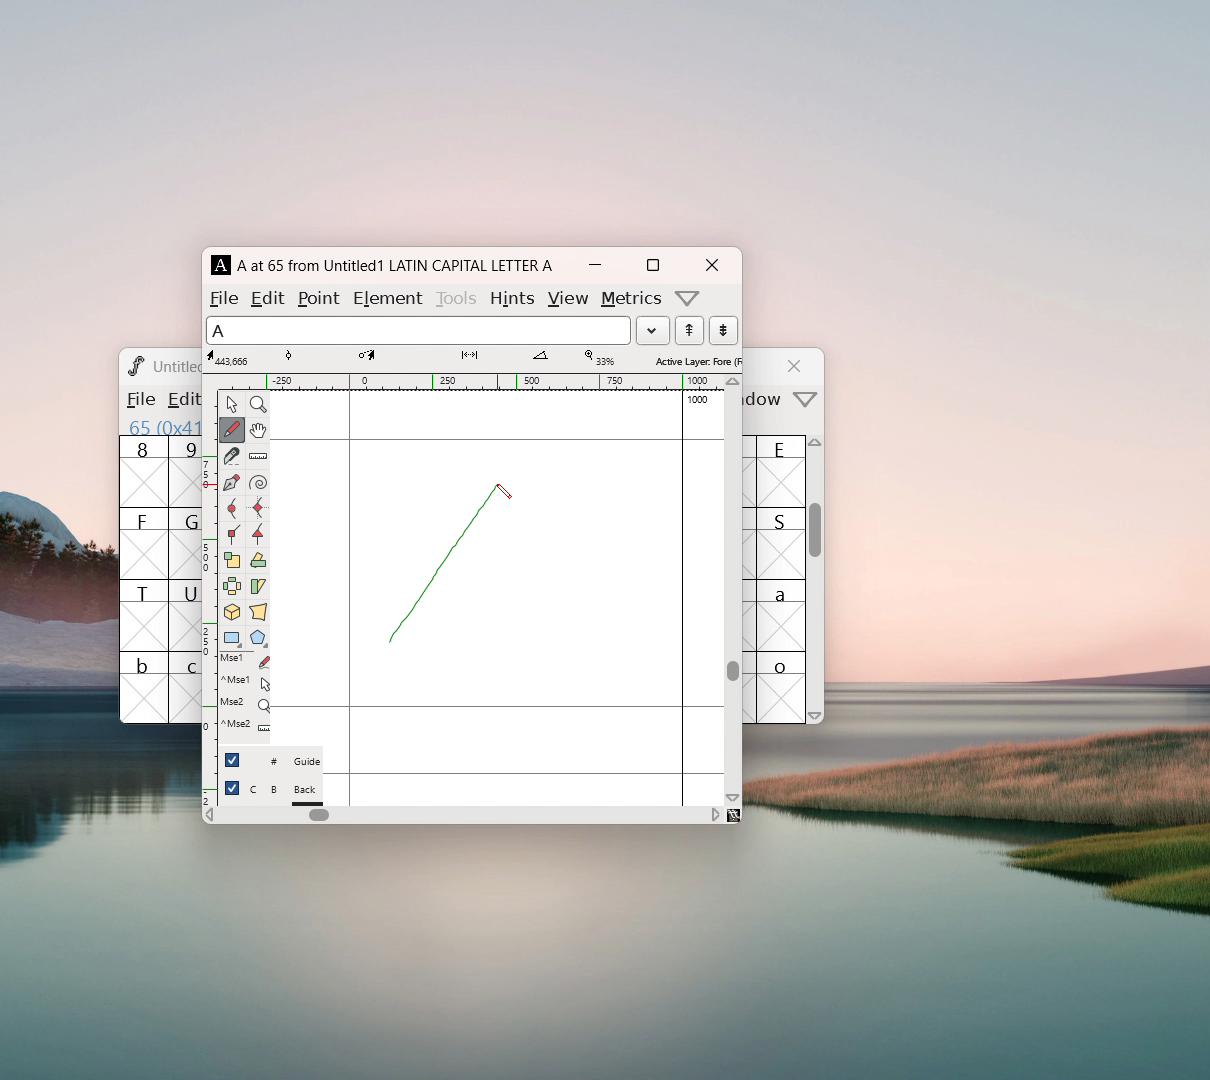 The width and height of the screenshot is (1210, 1080). Describe the element at coordinates (222, 265) in the screenshot. I see `A` at that location.